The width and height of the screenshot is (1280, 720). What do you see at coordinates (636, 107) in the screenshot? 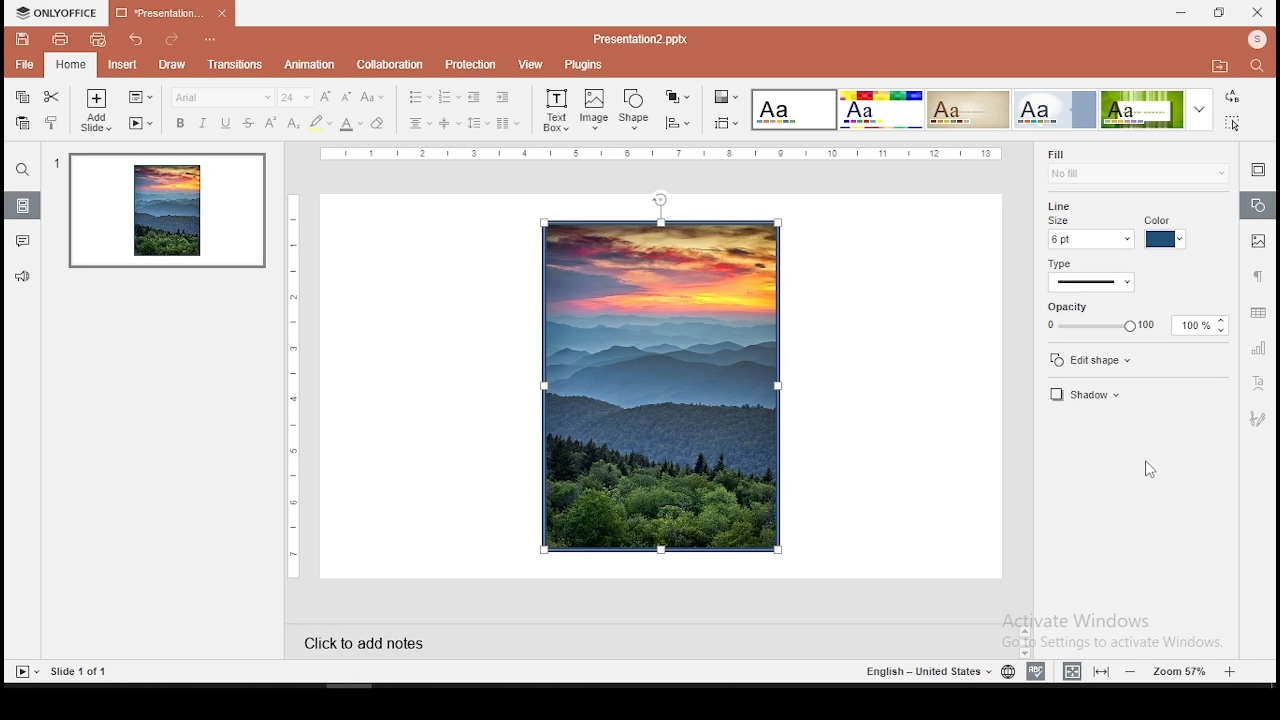
I see `shape` at bounding box center [636, 107].